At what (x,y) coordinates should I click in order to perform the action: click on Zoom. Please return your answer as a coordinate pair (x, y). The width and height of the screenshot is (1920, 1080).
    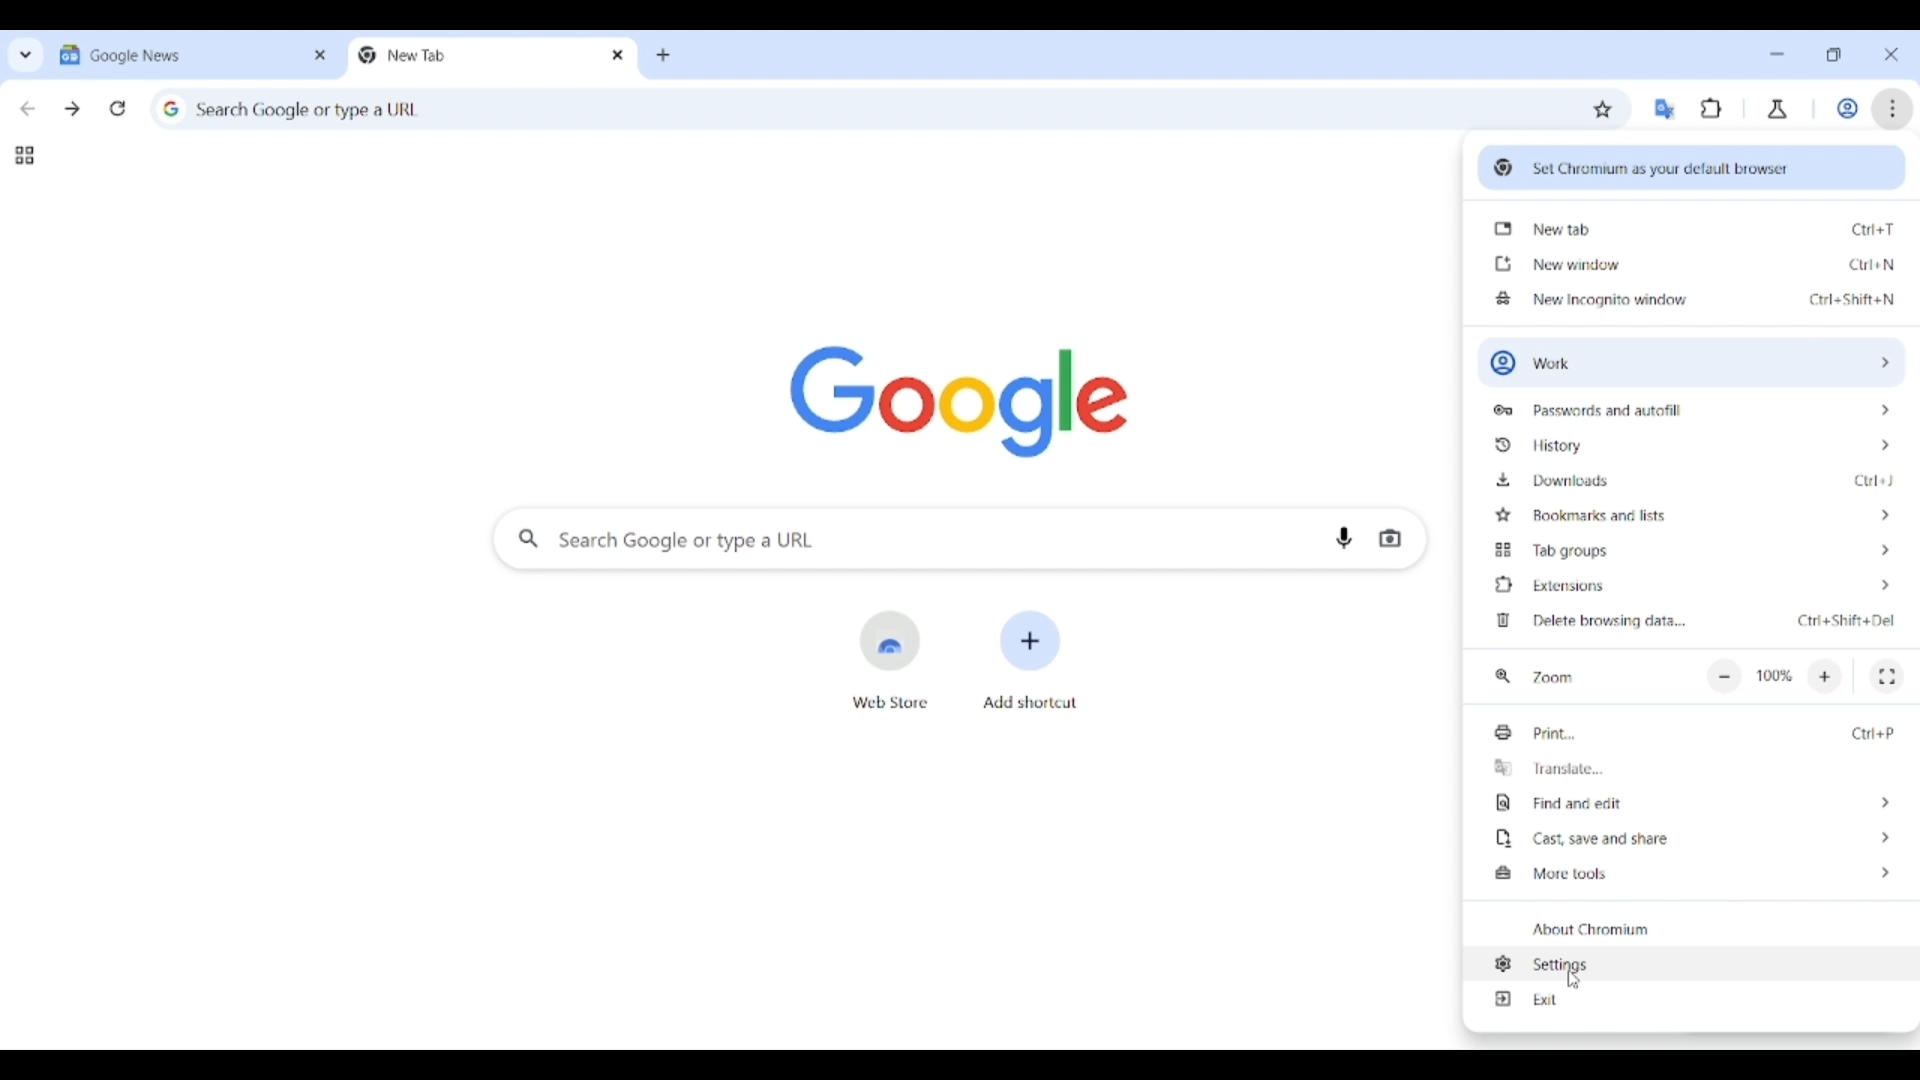
    Looking at the image, I should click on (1552, 678).